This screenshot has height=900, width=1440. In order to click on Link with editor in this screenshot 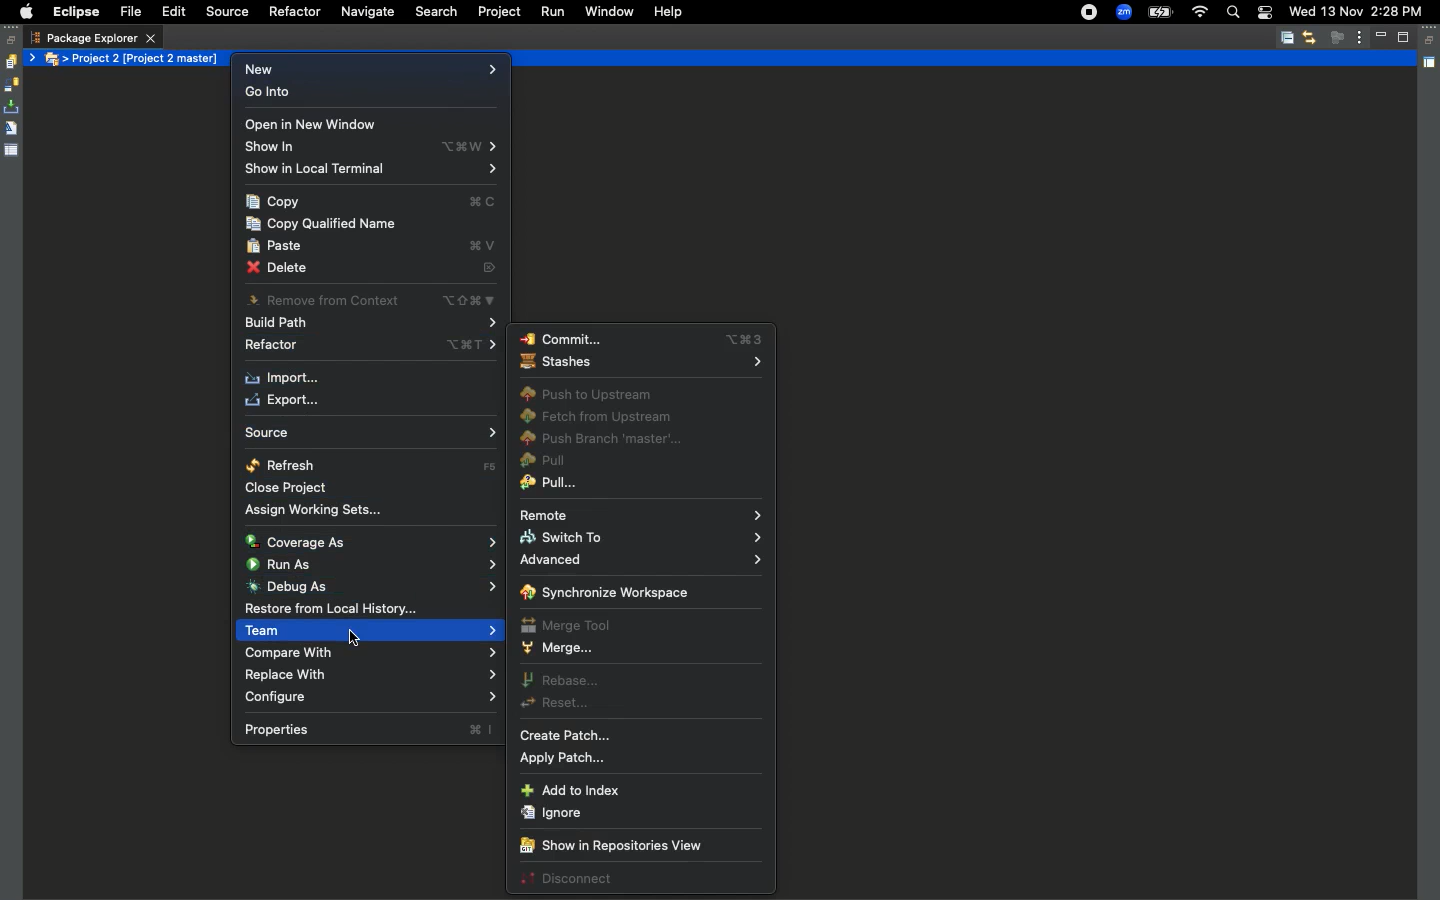, I will do `click(1309, 37)`.